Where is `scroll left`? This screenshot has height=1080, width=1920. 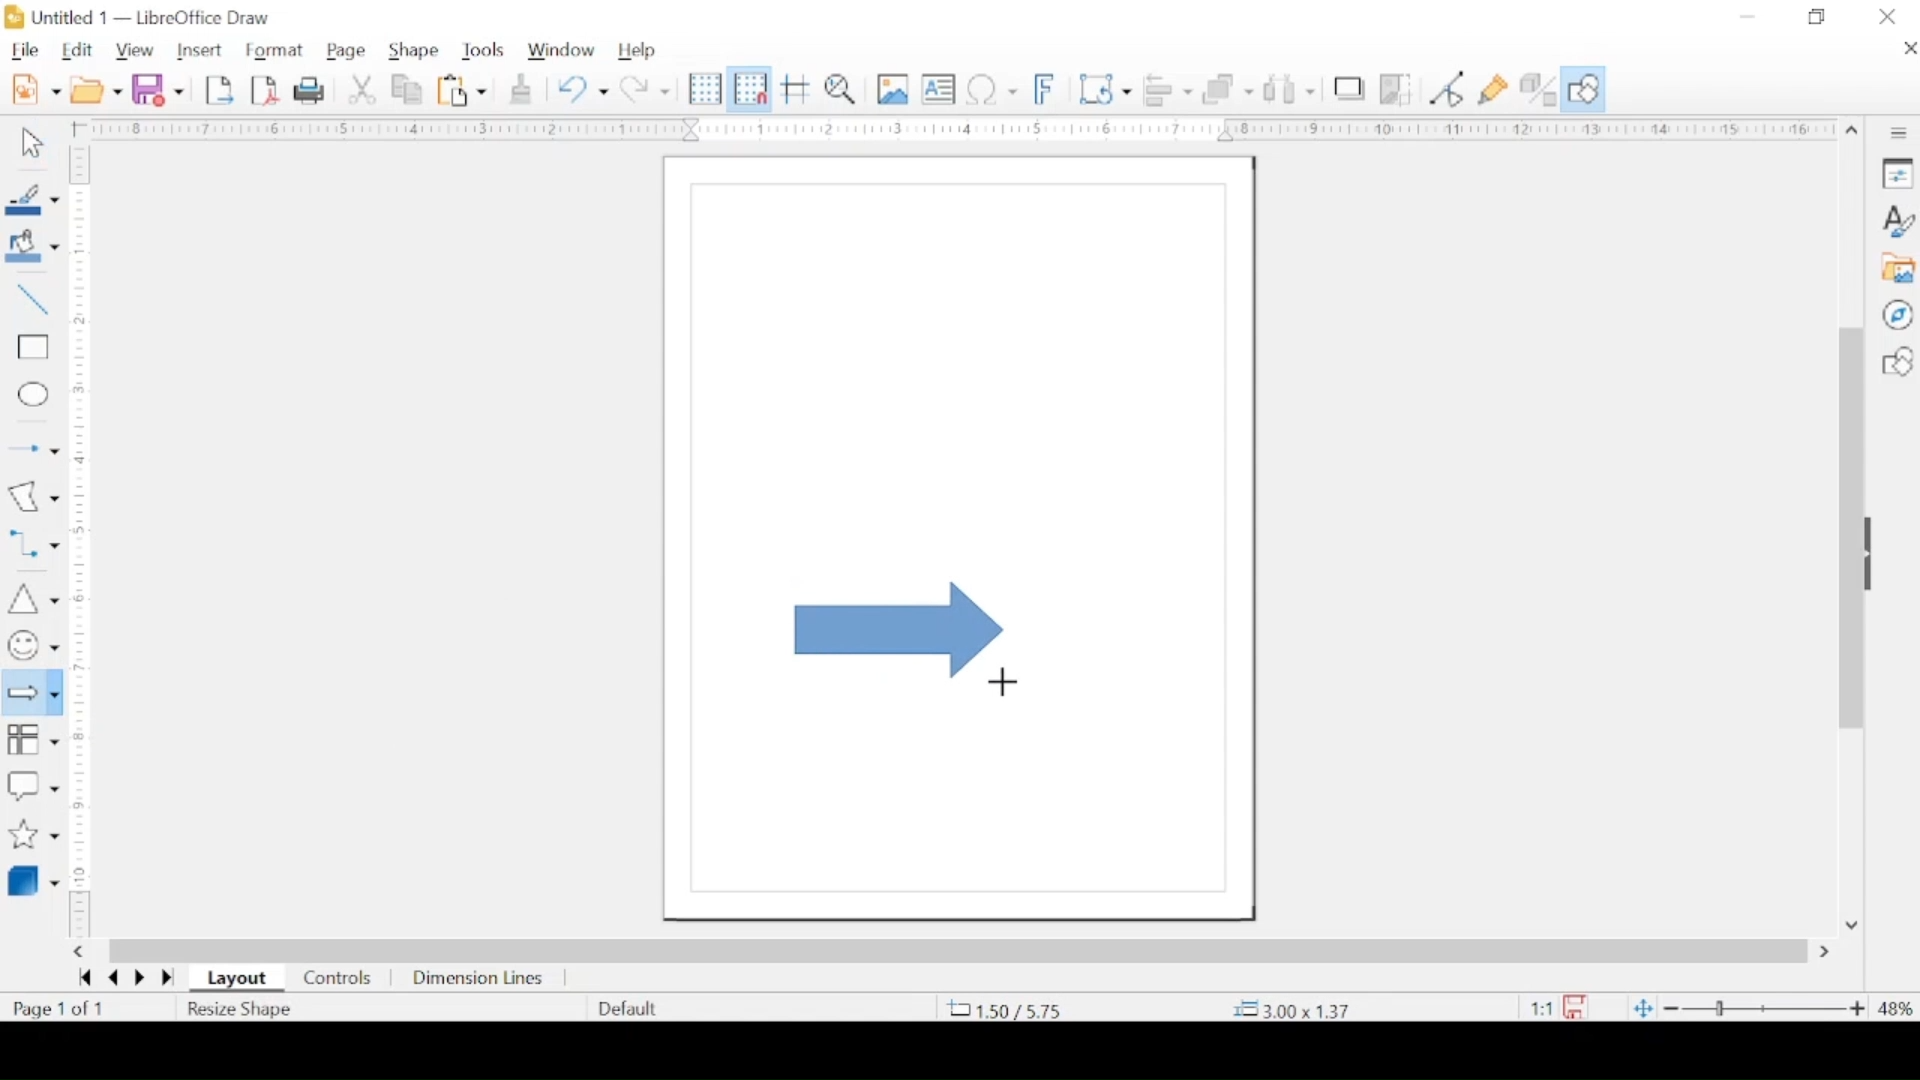 scroll left is located at coordinates (77, 952).